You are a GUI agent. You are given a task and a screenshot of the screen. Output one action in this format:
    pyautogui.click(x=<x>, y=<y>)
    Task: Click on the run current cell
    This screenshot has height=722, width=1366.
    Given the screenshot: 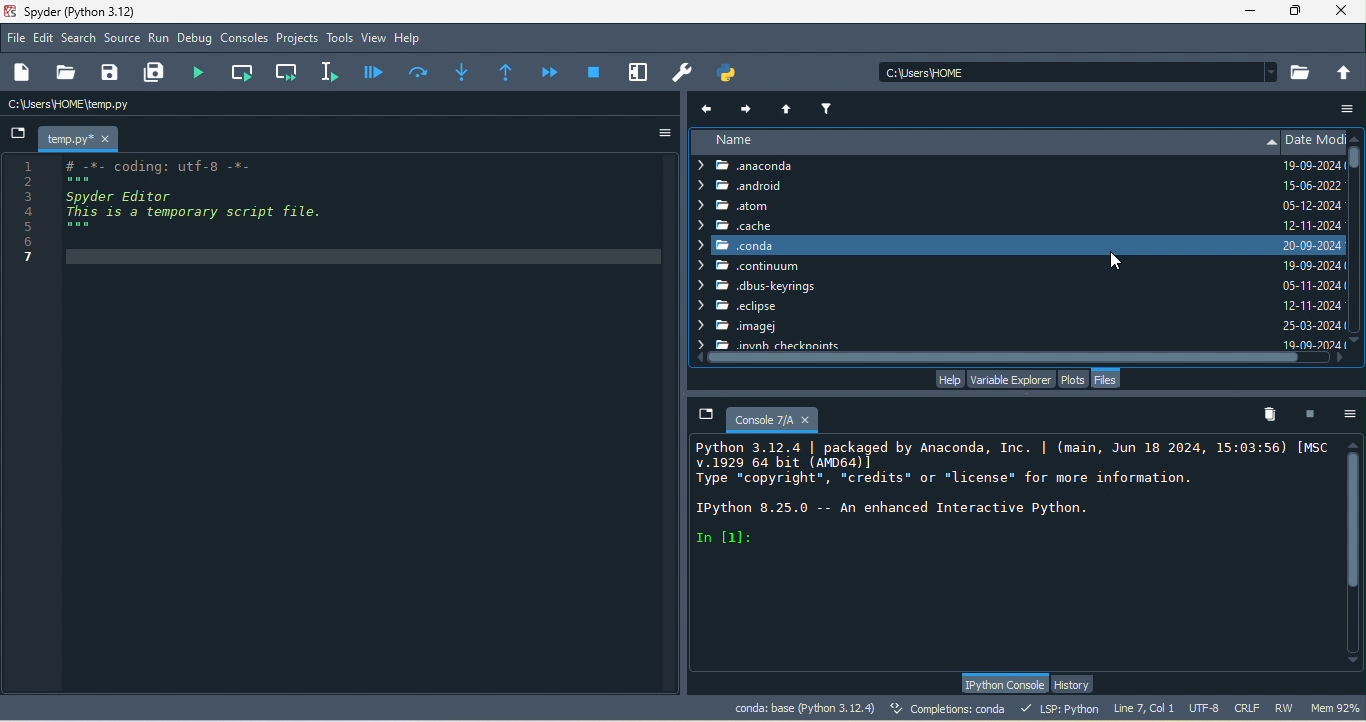 What is the action you would take?
    pyautogui.click(x=245, y=72)
    